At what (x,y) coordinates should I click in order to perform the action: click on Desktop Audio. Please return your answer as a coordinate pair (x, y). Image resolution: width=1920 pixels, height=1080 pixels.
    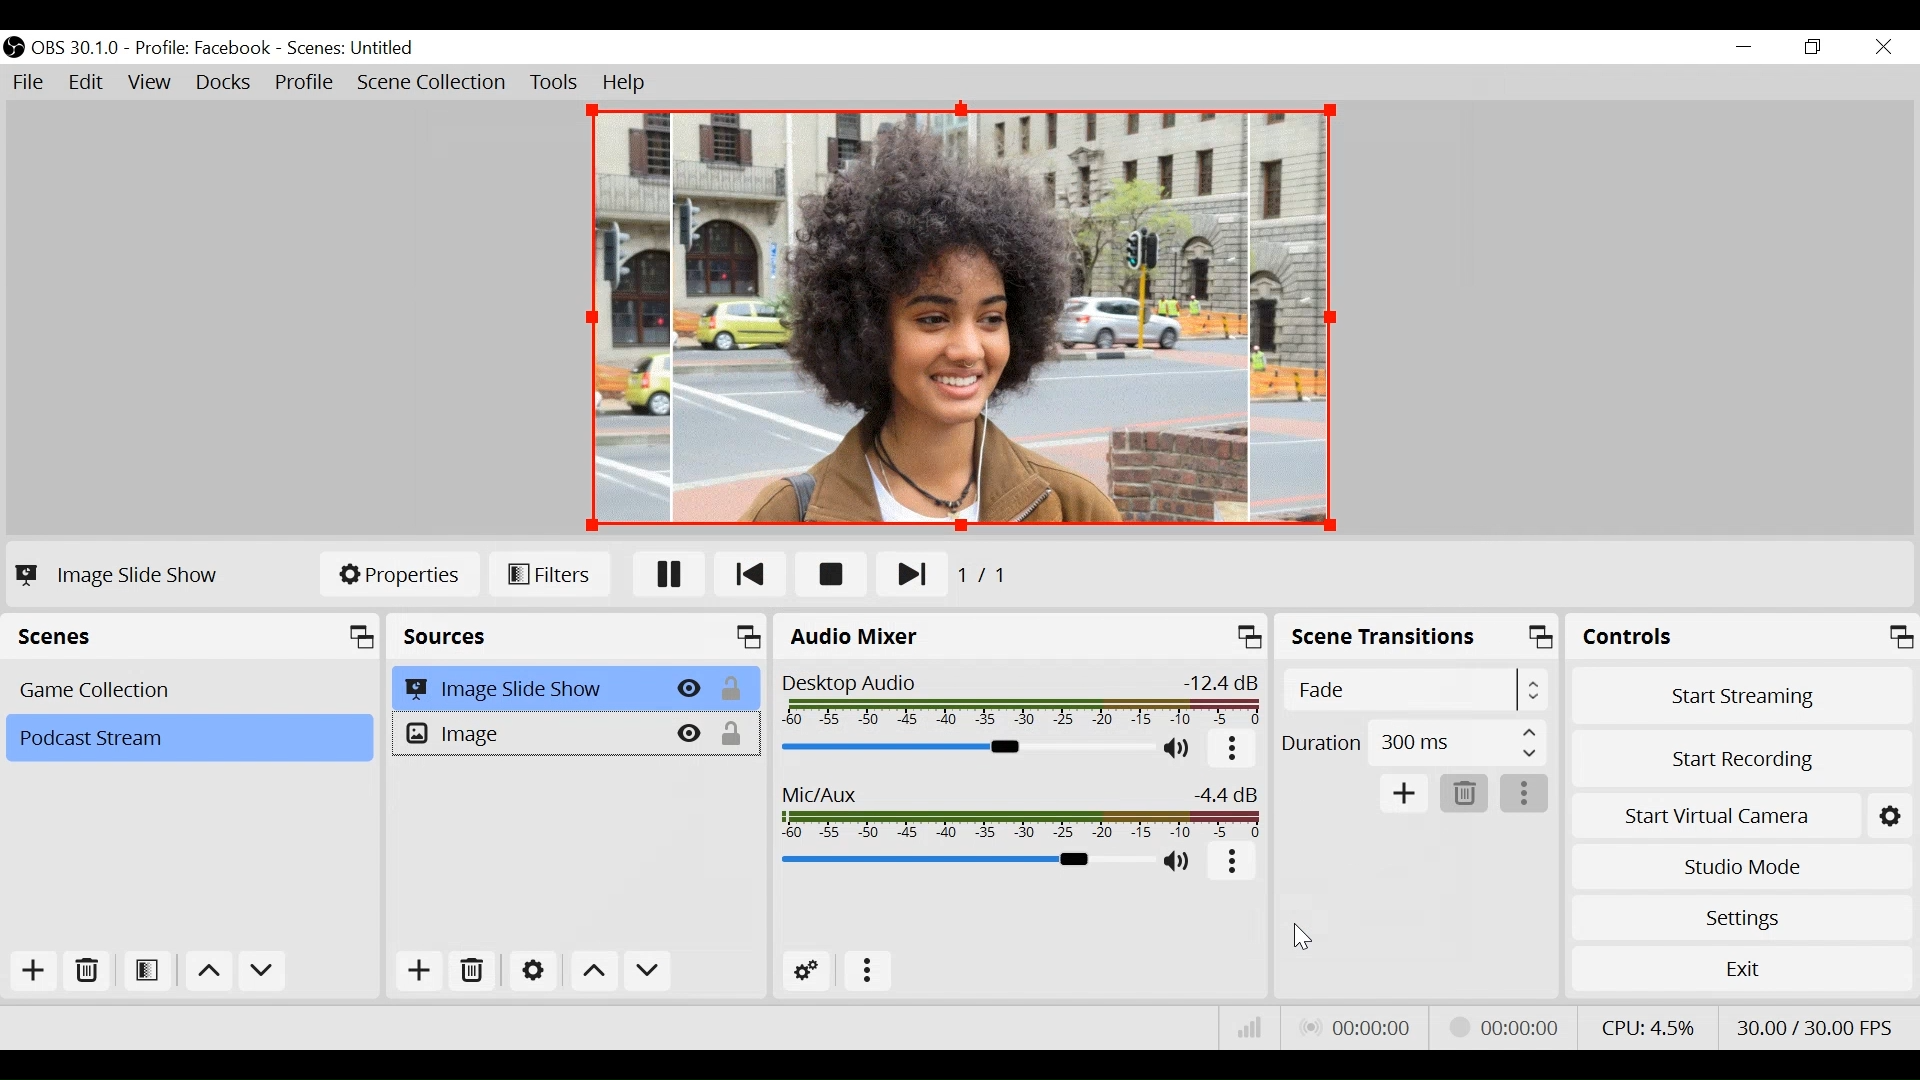
    Looking at the image, I should click on (1018, 700).